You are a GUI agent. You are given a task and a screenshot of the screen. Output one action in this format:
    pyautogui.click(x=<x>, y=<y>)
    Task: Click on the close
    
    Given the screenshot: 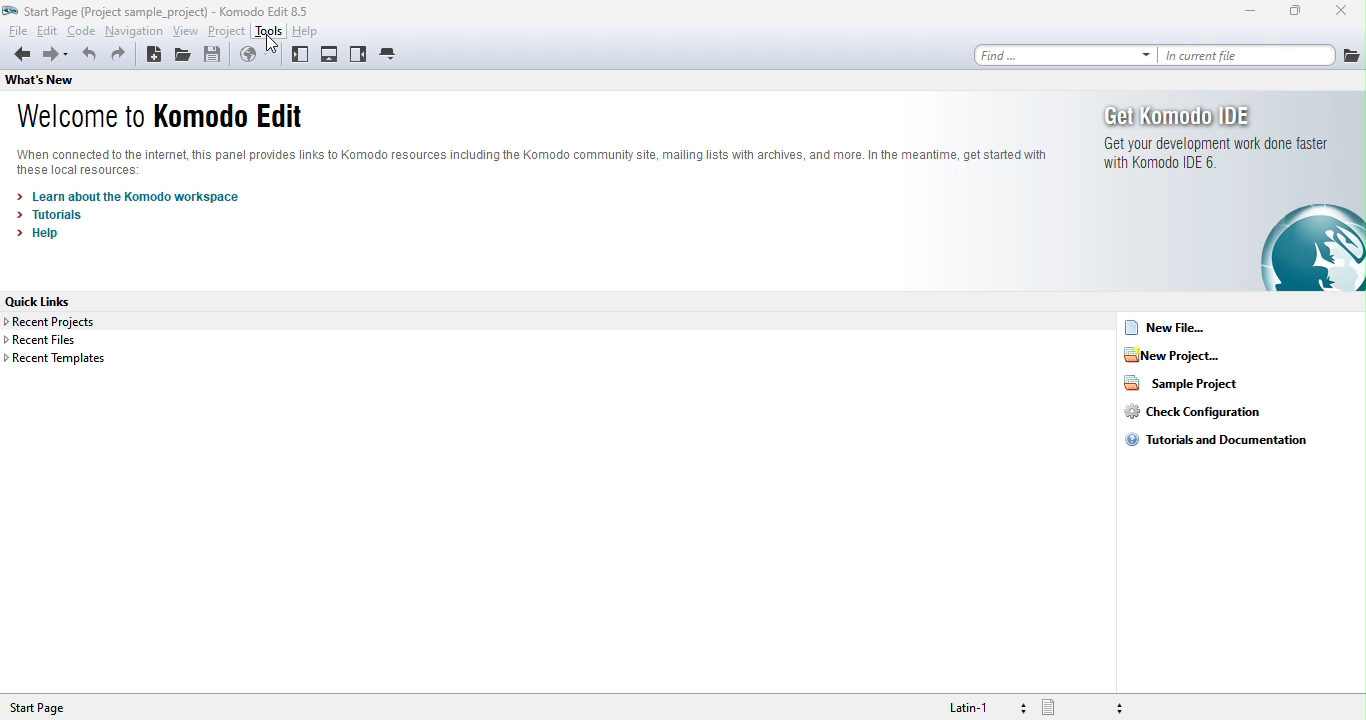 What is the action you would take?
    pyautogui.click(x=1340, y=10)
    